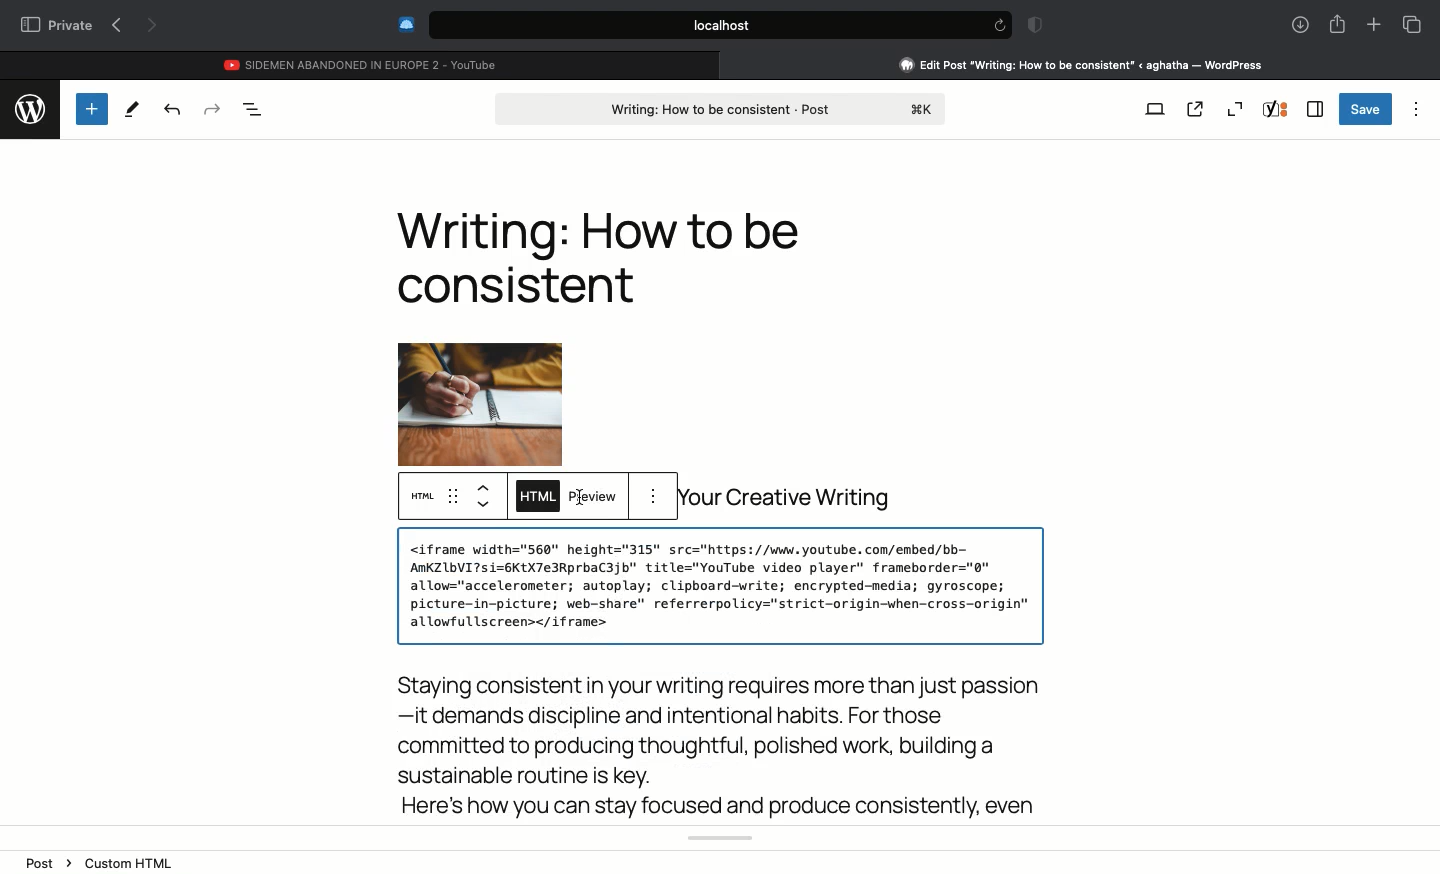  Describe the element at coordinates (701, 25) in the screenshot. I see `Search bar` at that location.